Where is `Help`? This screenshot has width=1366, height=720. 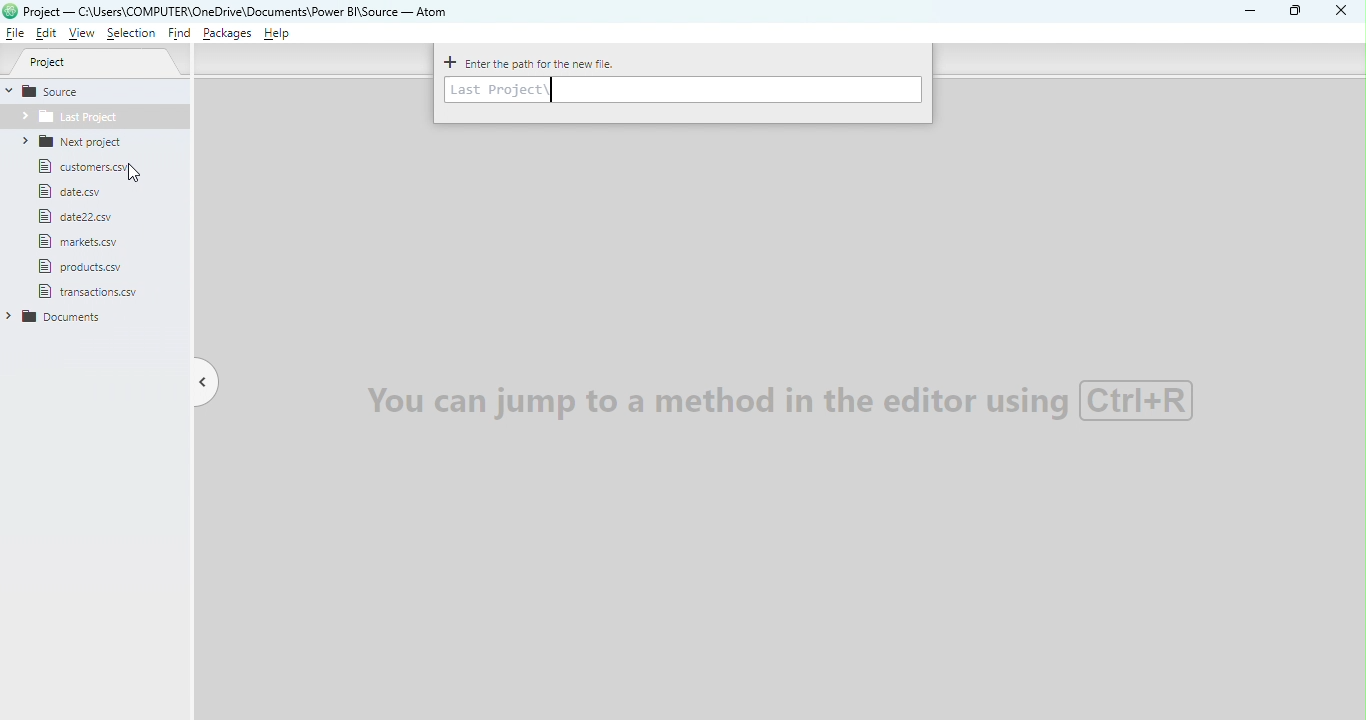
Help is located at coordinates (280, 36).